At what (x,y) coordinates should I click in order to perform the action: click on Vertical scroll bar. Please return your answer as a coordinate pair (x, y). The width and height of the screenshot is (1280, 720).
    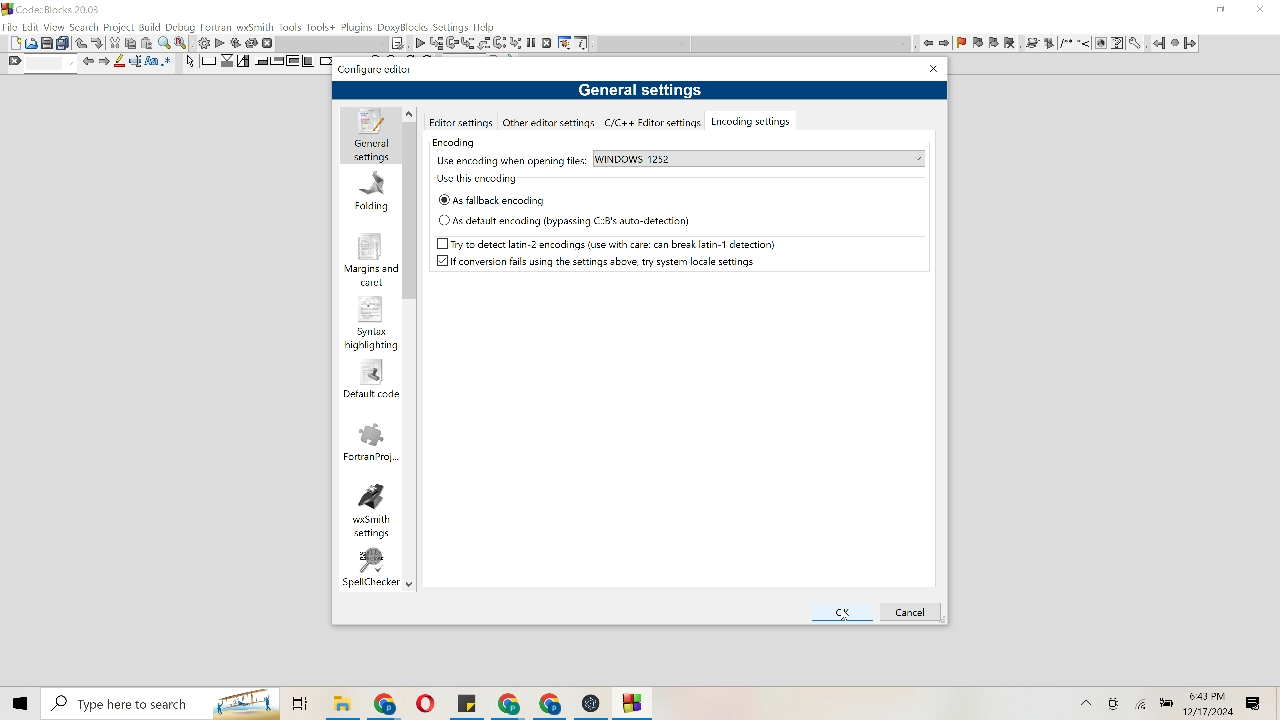
    Looking at the image, I should click on (412, 348).